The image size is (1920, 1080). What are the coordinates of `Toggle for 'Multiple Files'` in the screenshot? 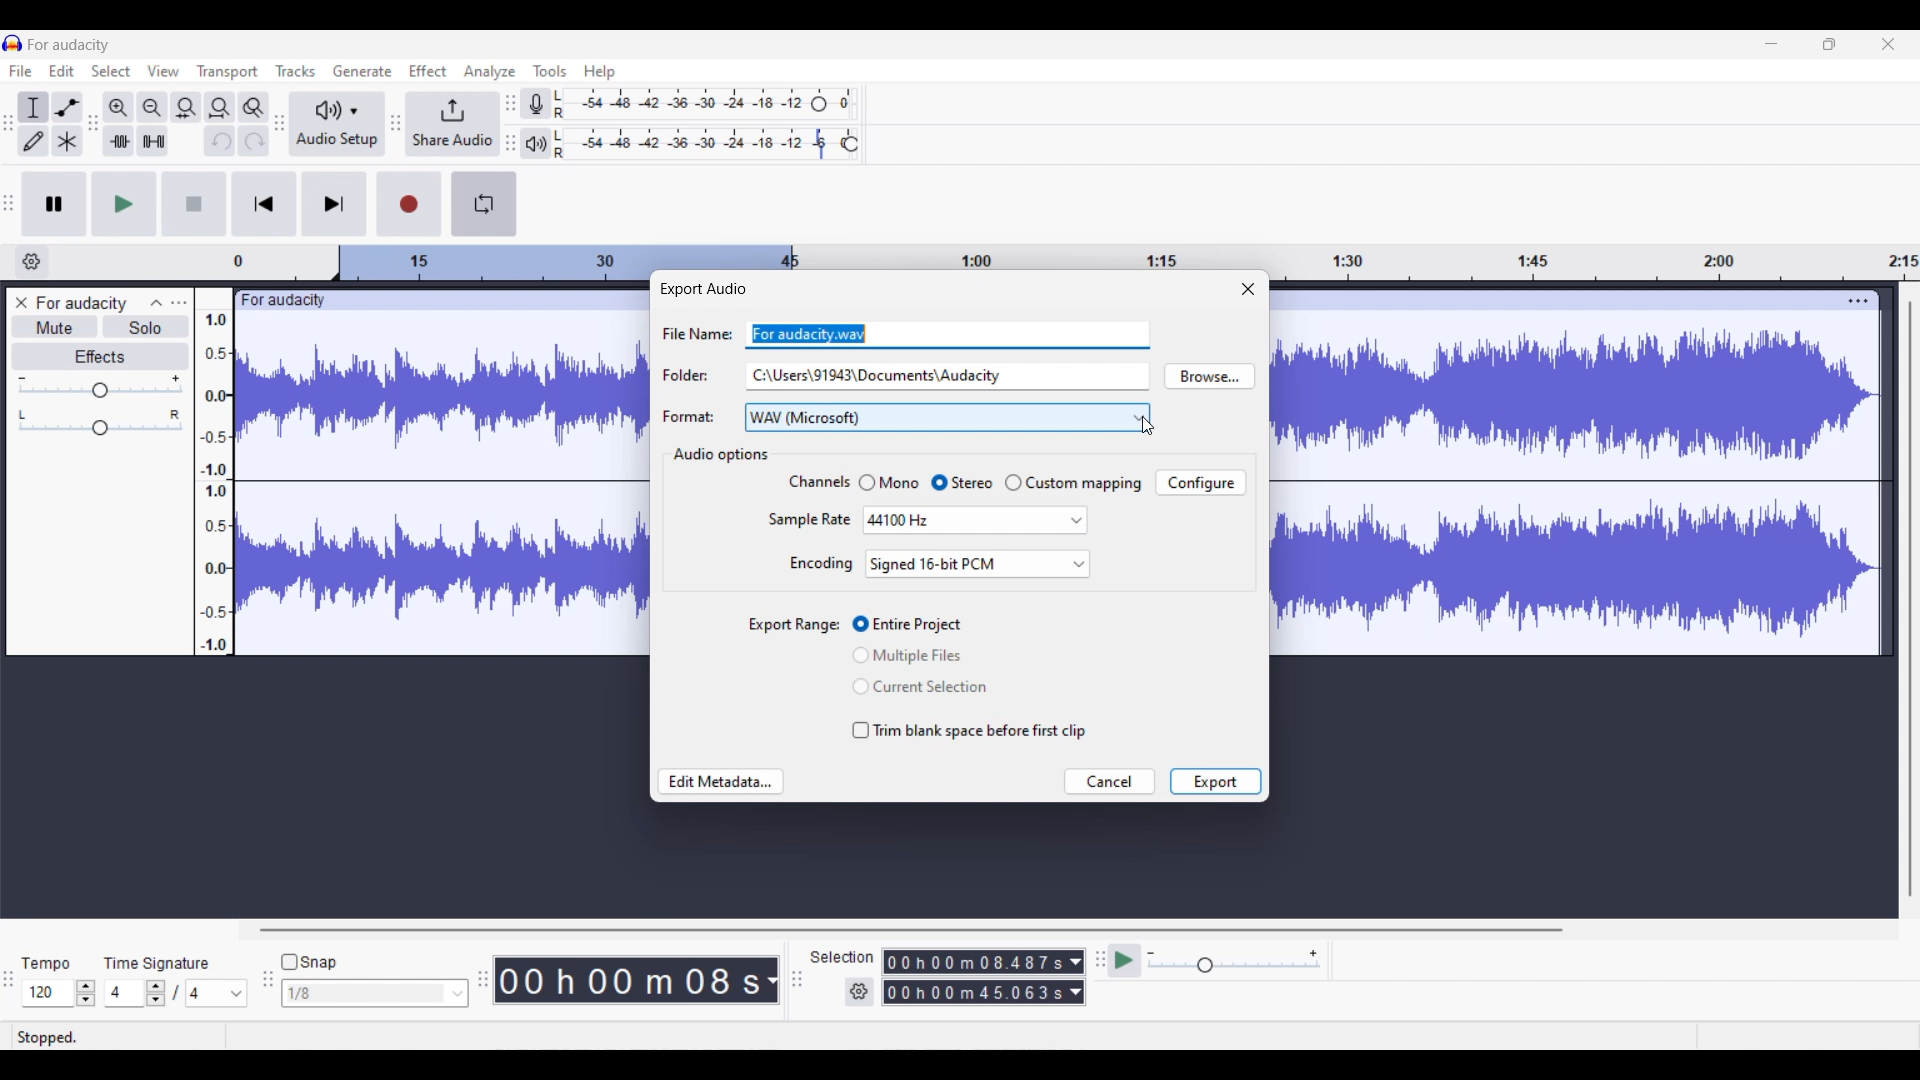 It's located at (921, 655).